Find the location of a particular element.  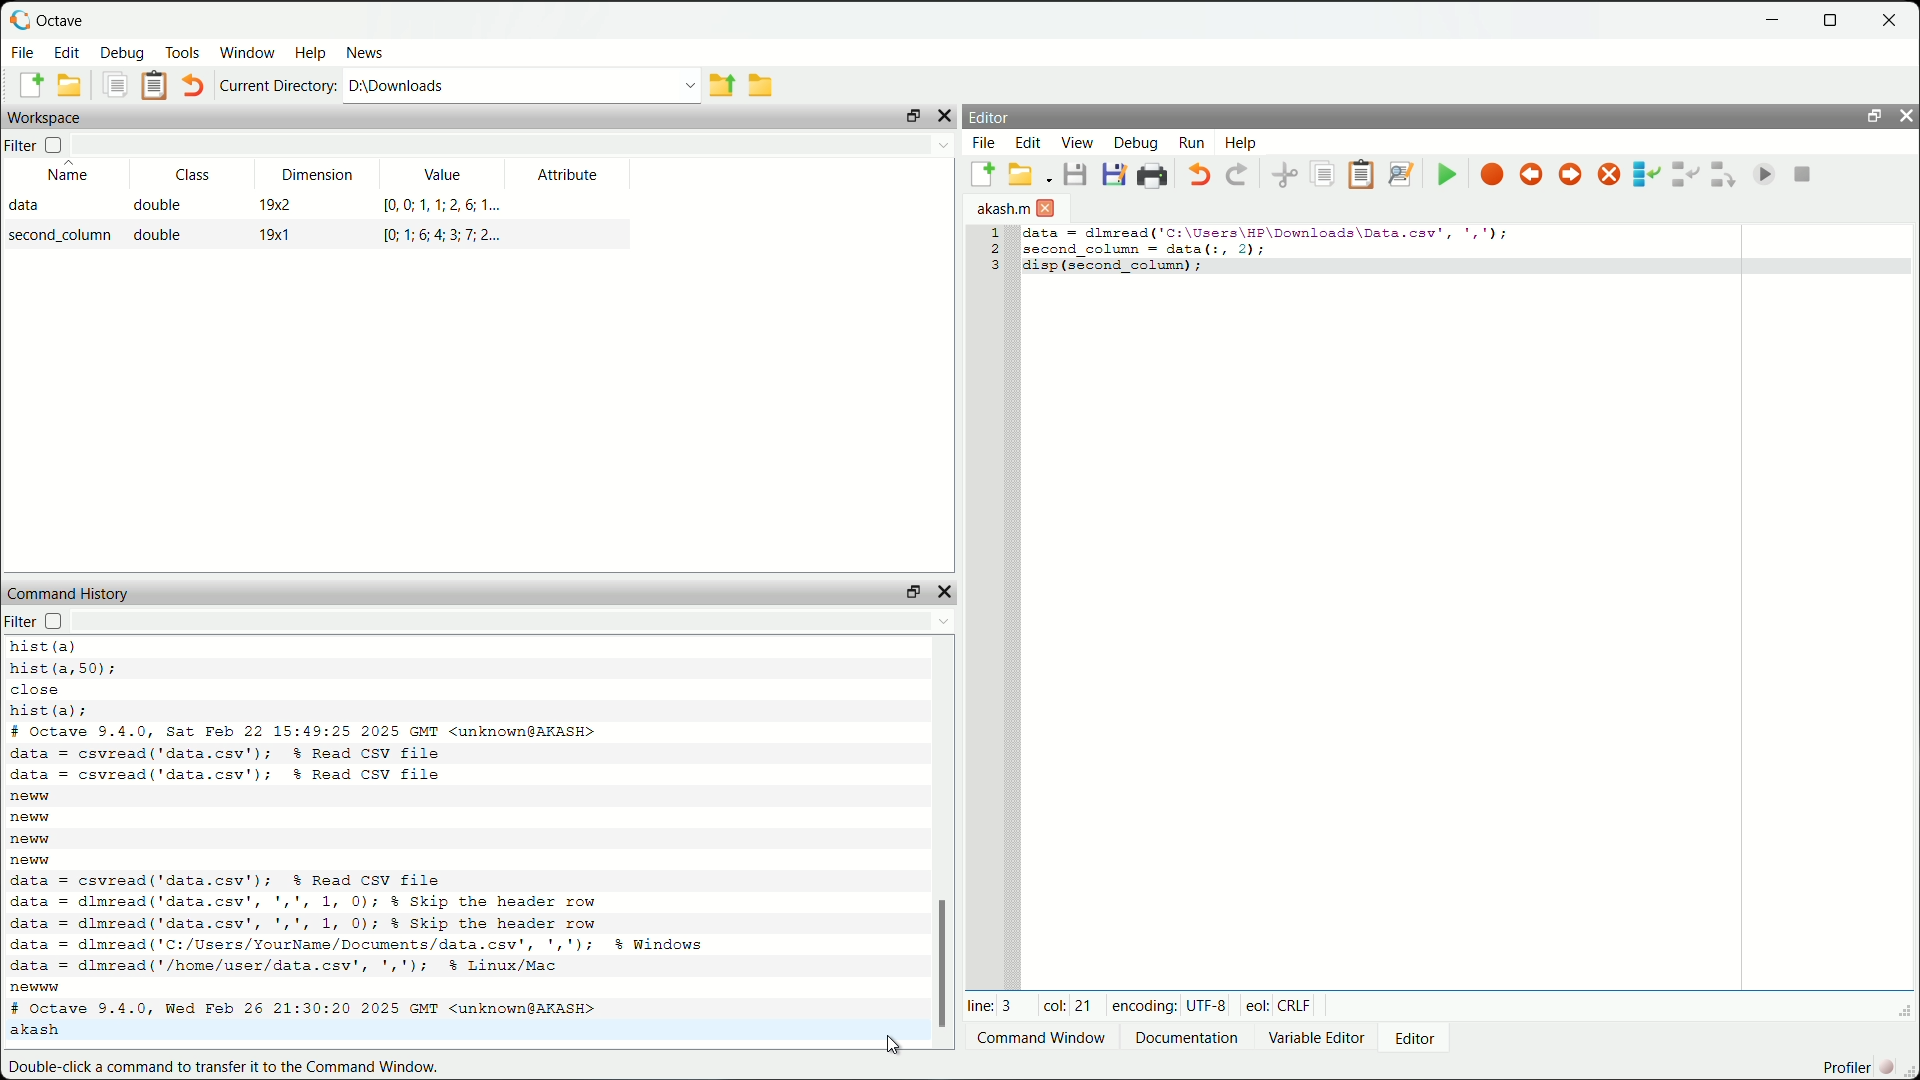

undo is located at coordinates (192, 88).